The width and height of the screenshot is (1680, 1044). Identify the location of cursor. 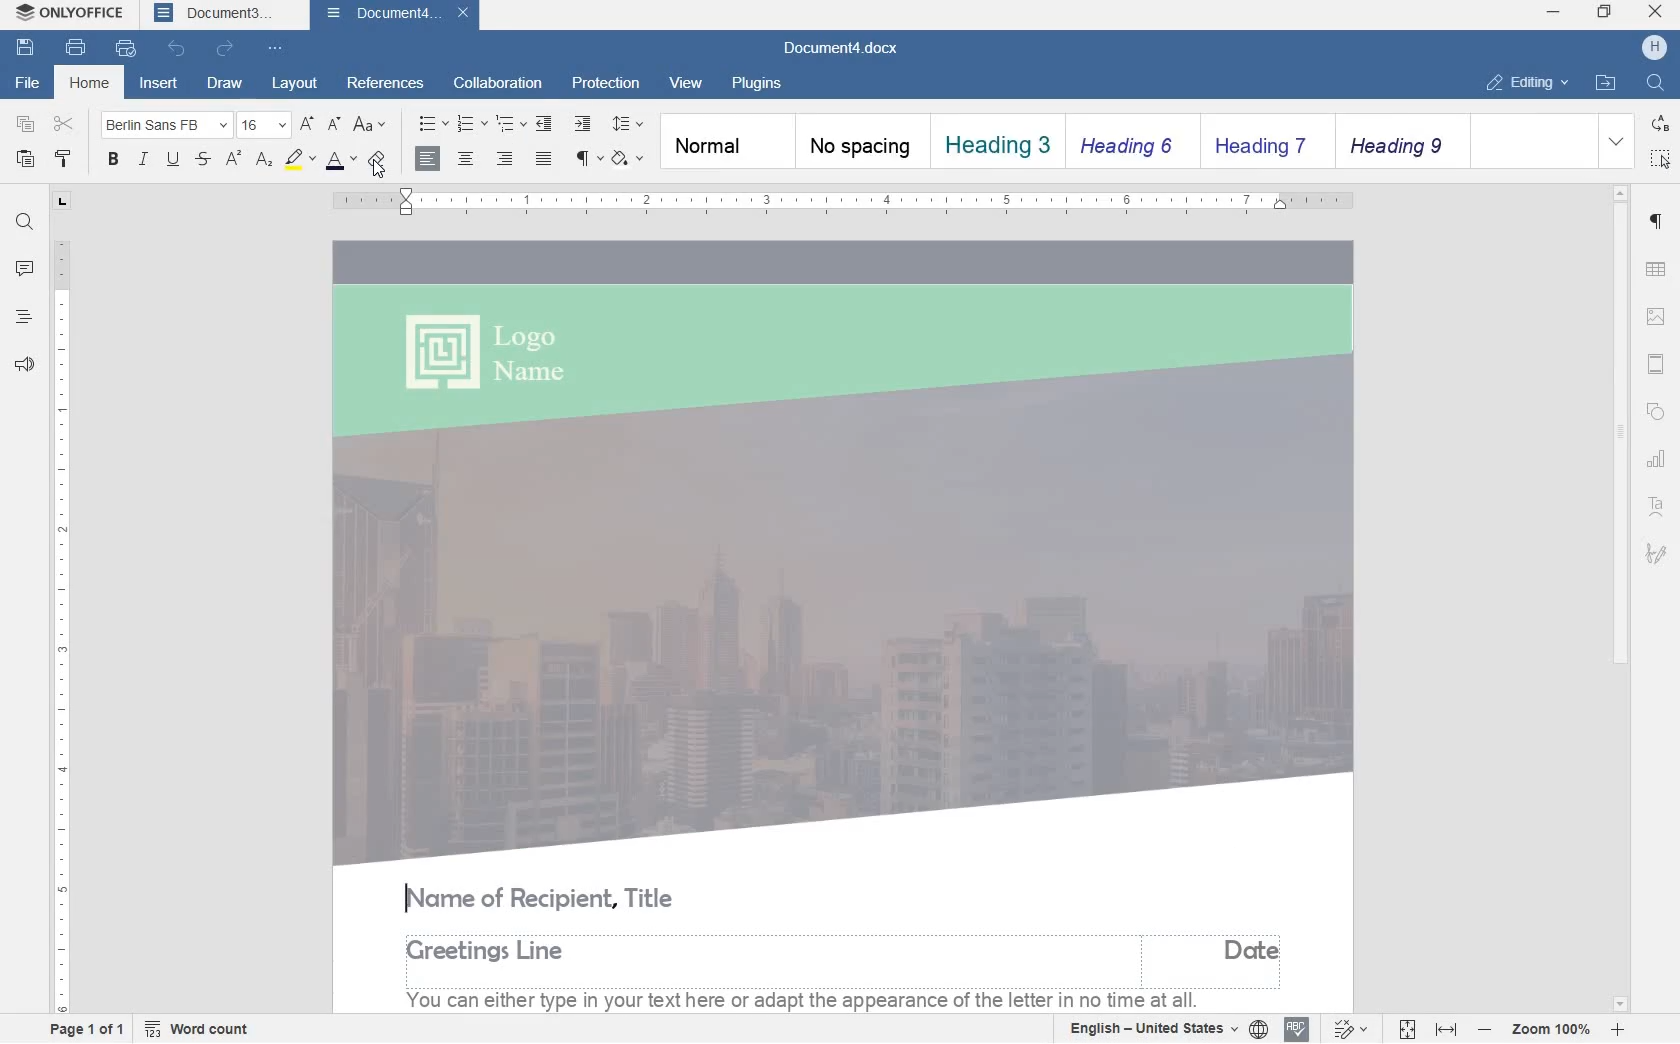
(378, 170).